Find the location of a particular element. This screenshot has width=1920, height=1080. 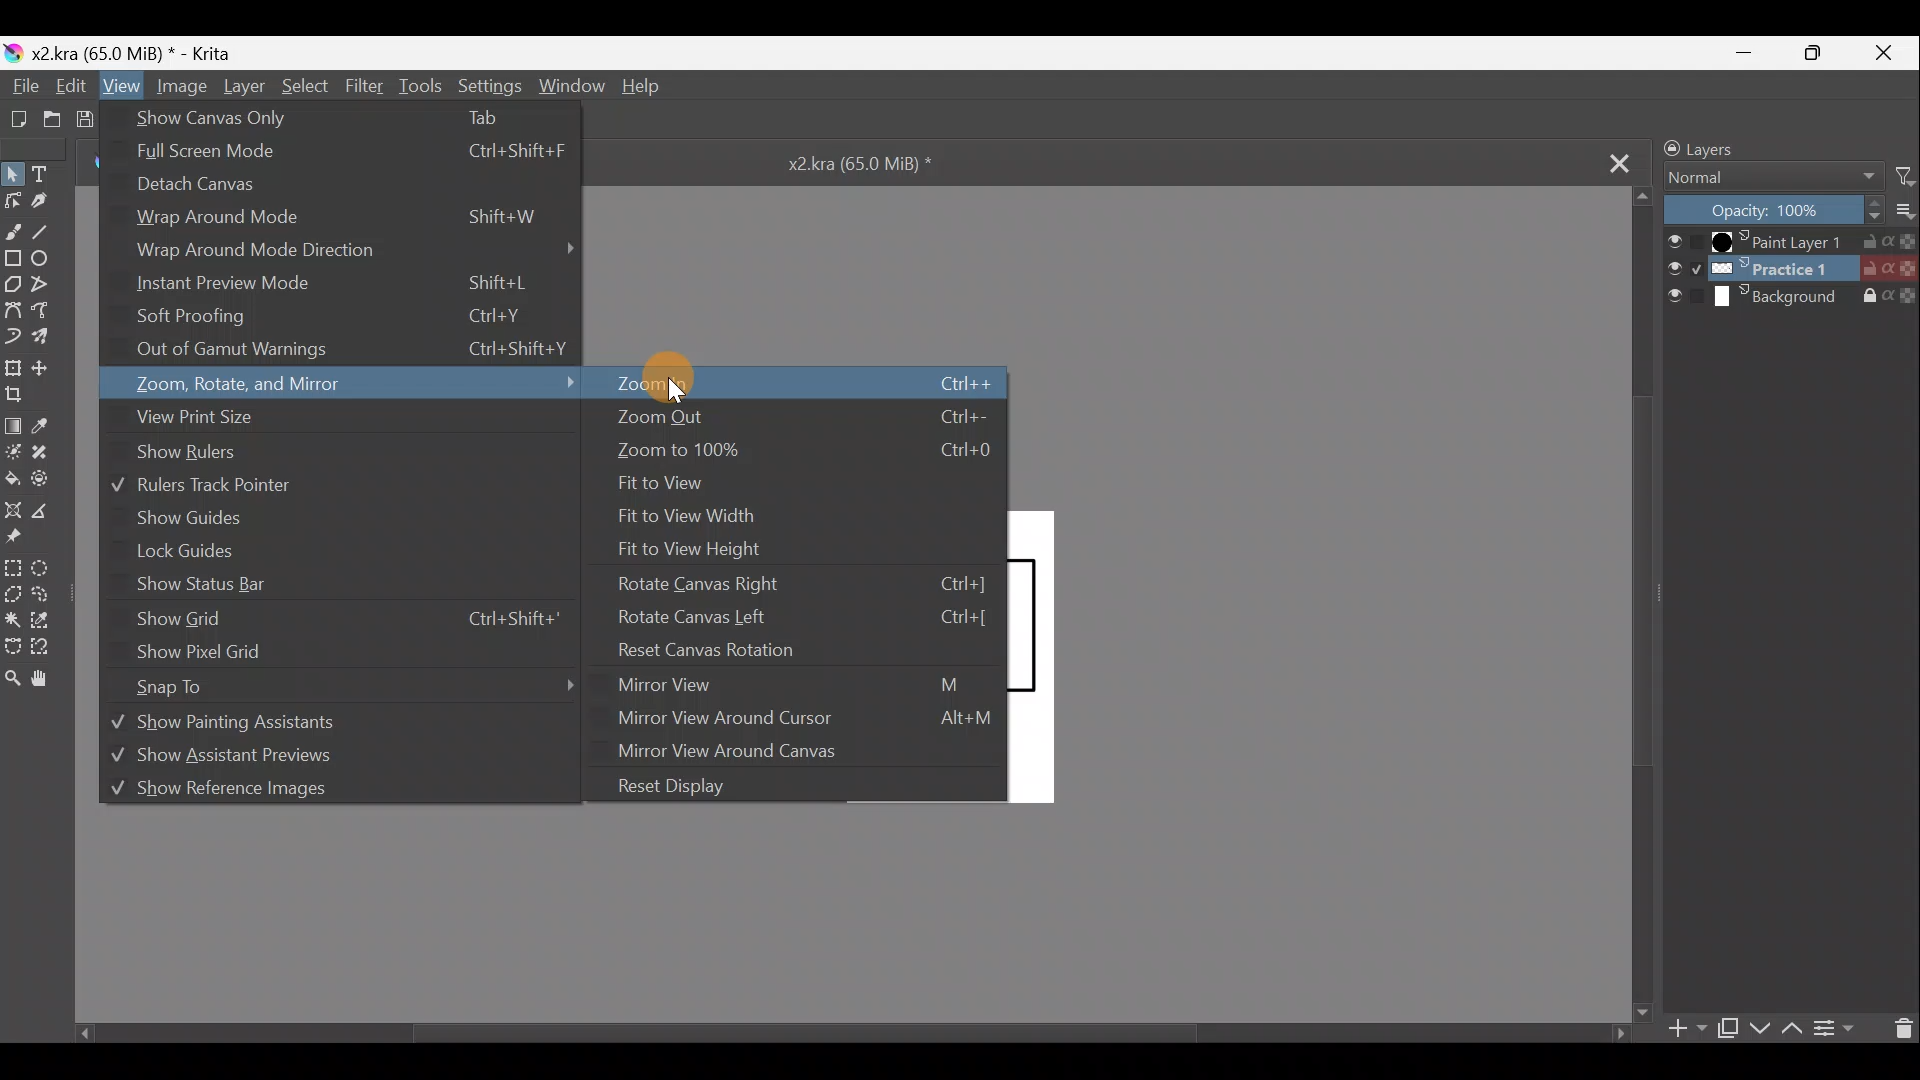

Mirror view  M is located at coordinates (787, 689).